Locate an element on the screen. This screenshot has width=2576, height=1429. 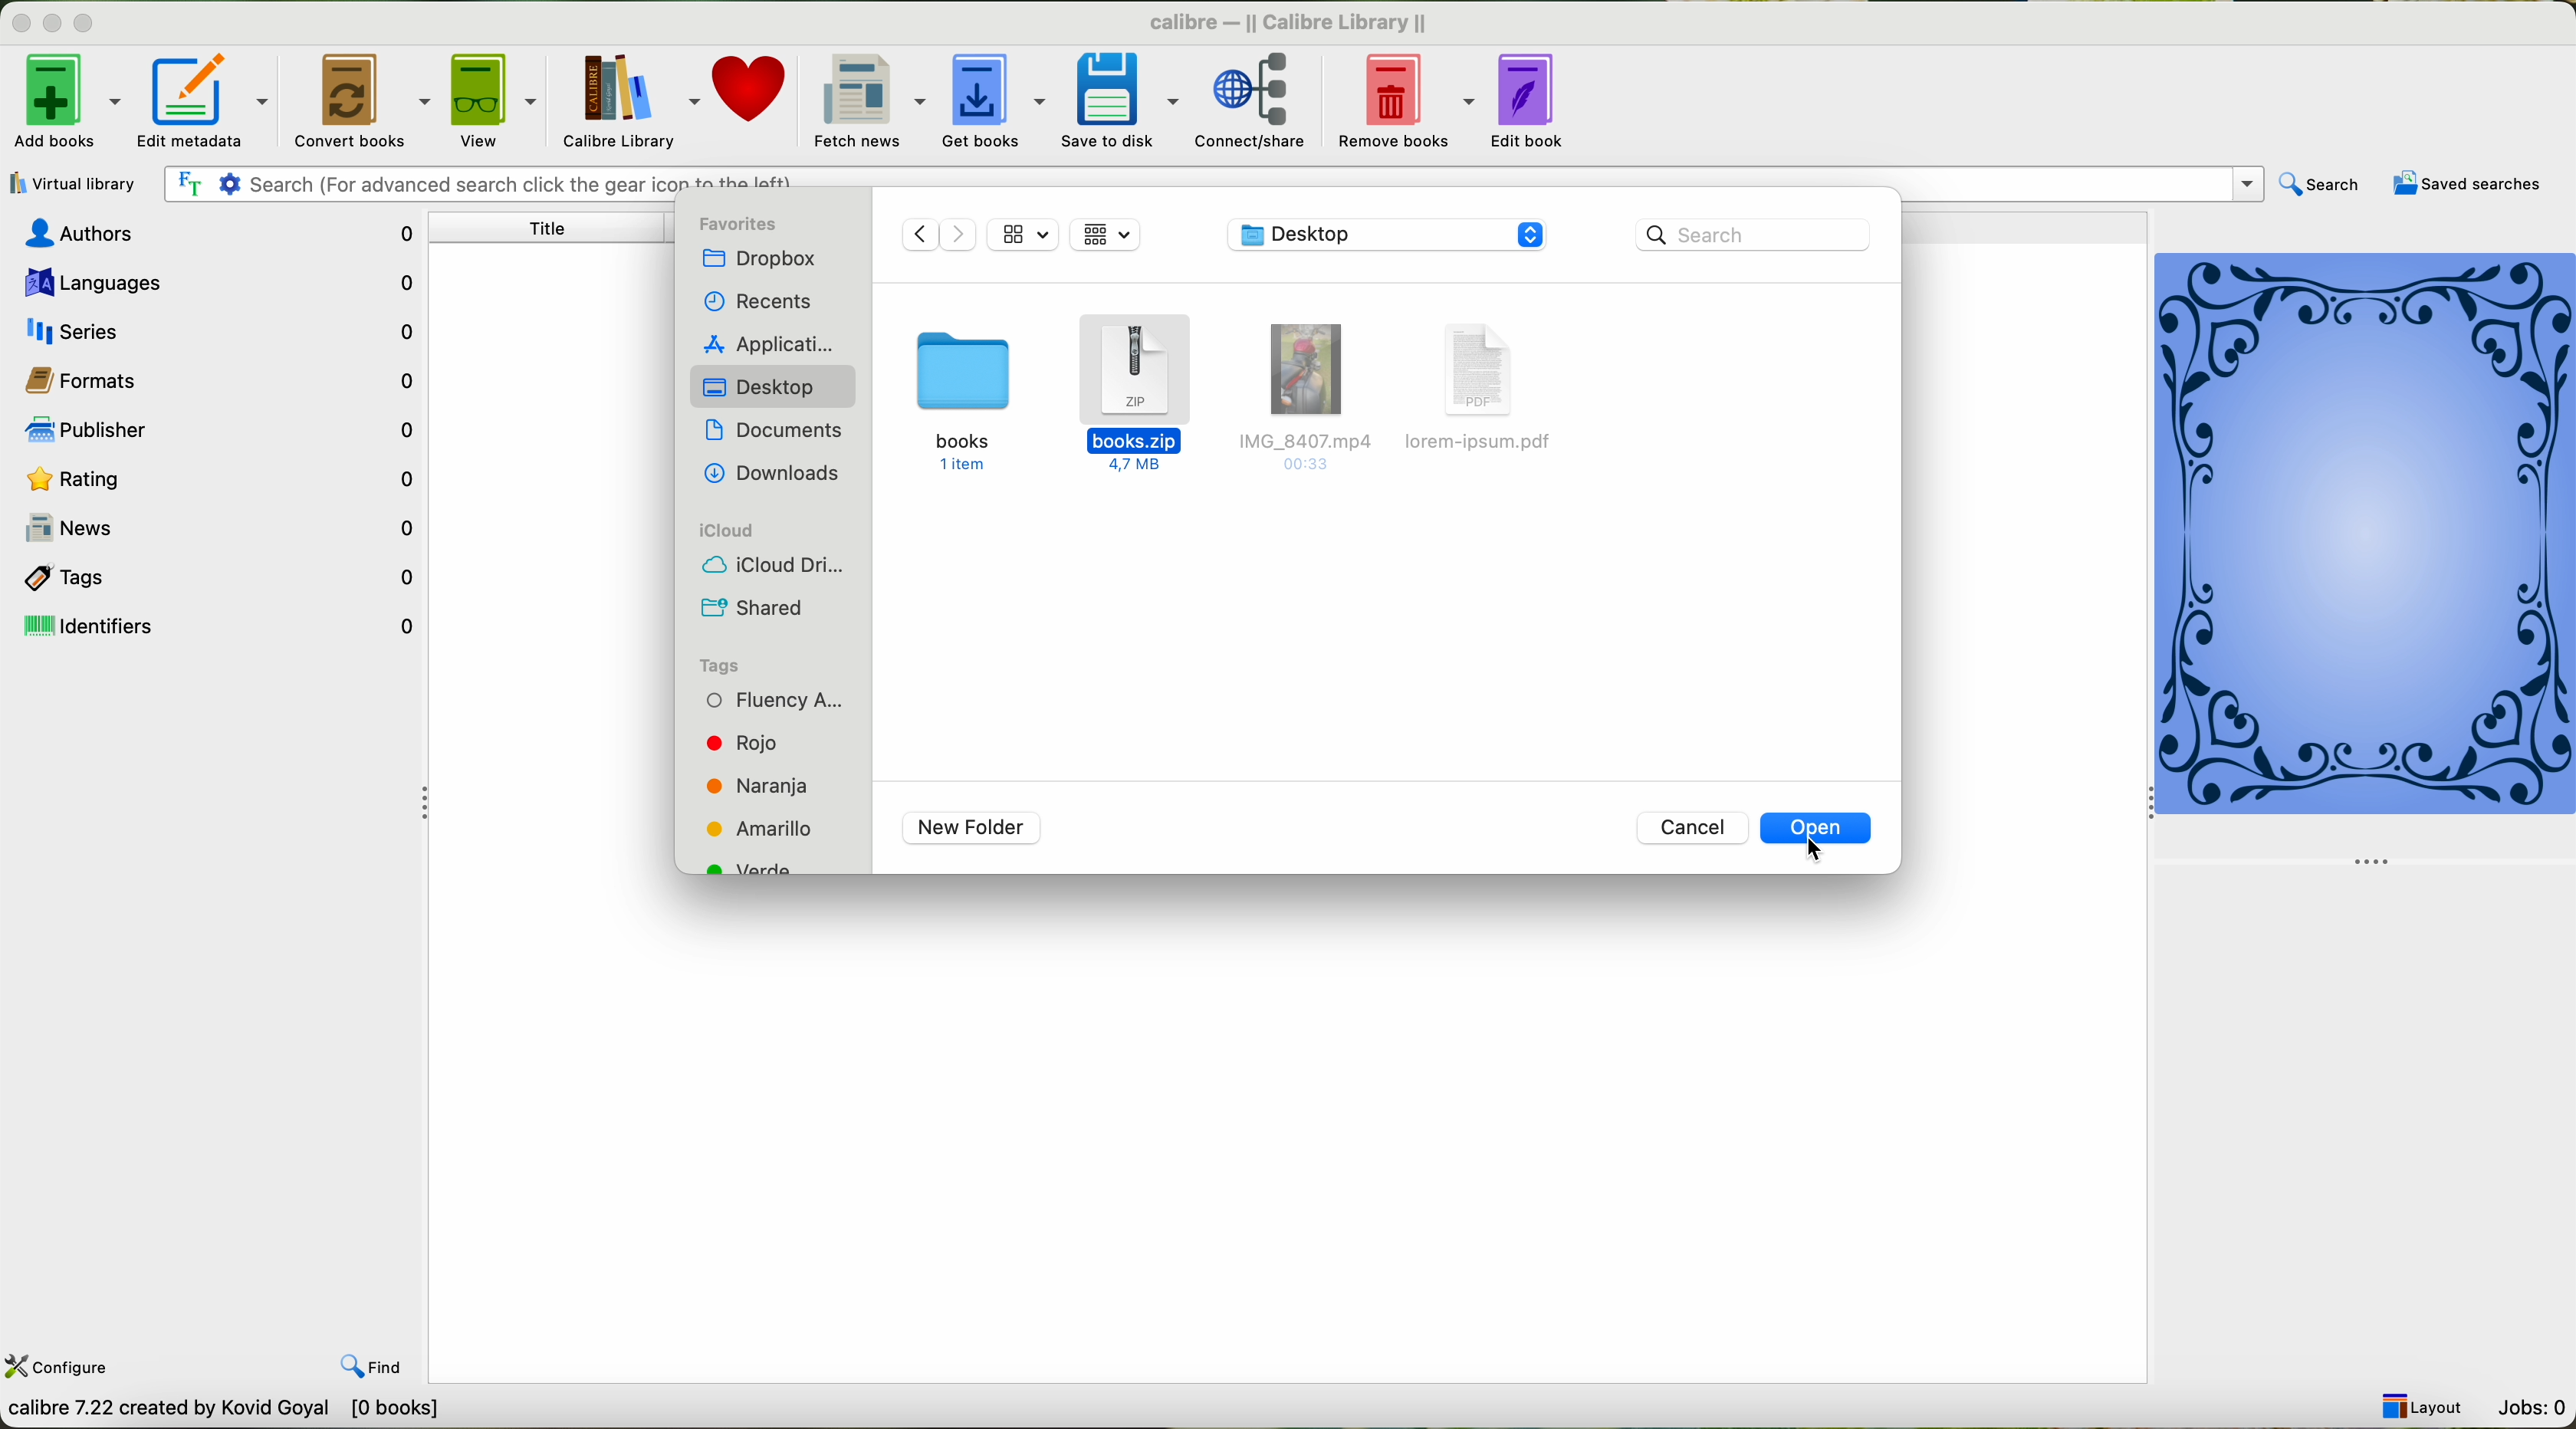
icloud drive is located at coordinates (773, 568).